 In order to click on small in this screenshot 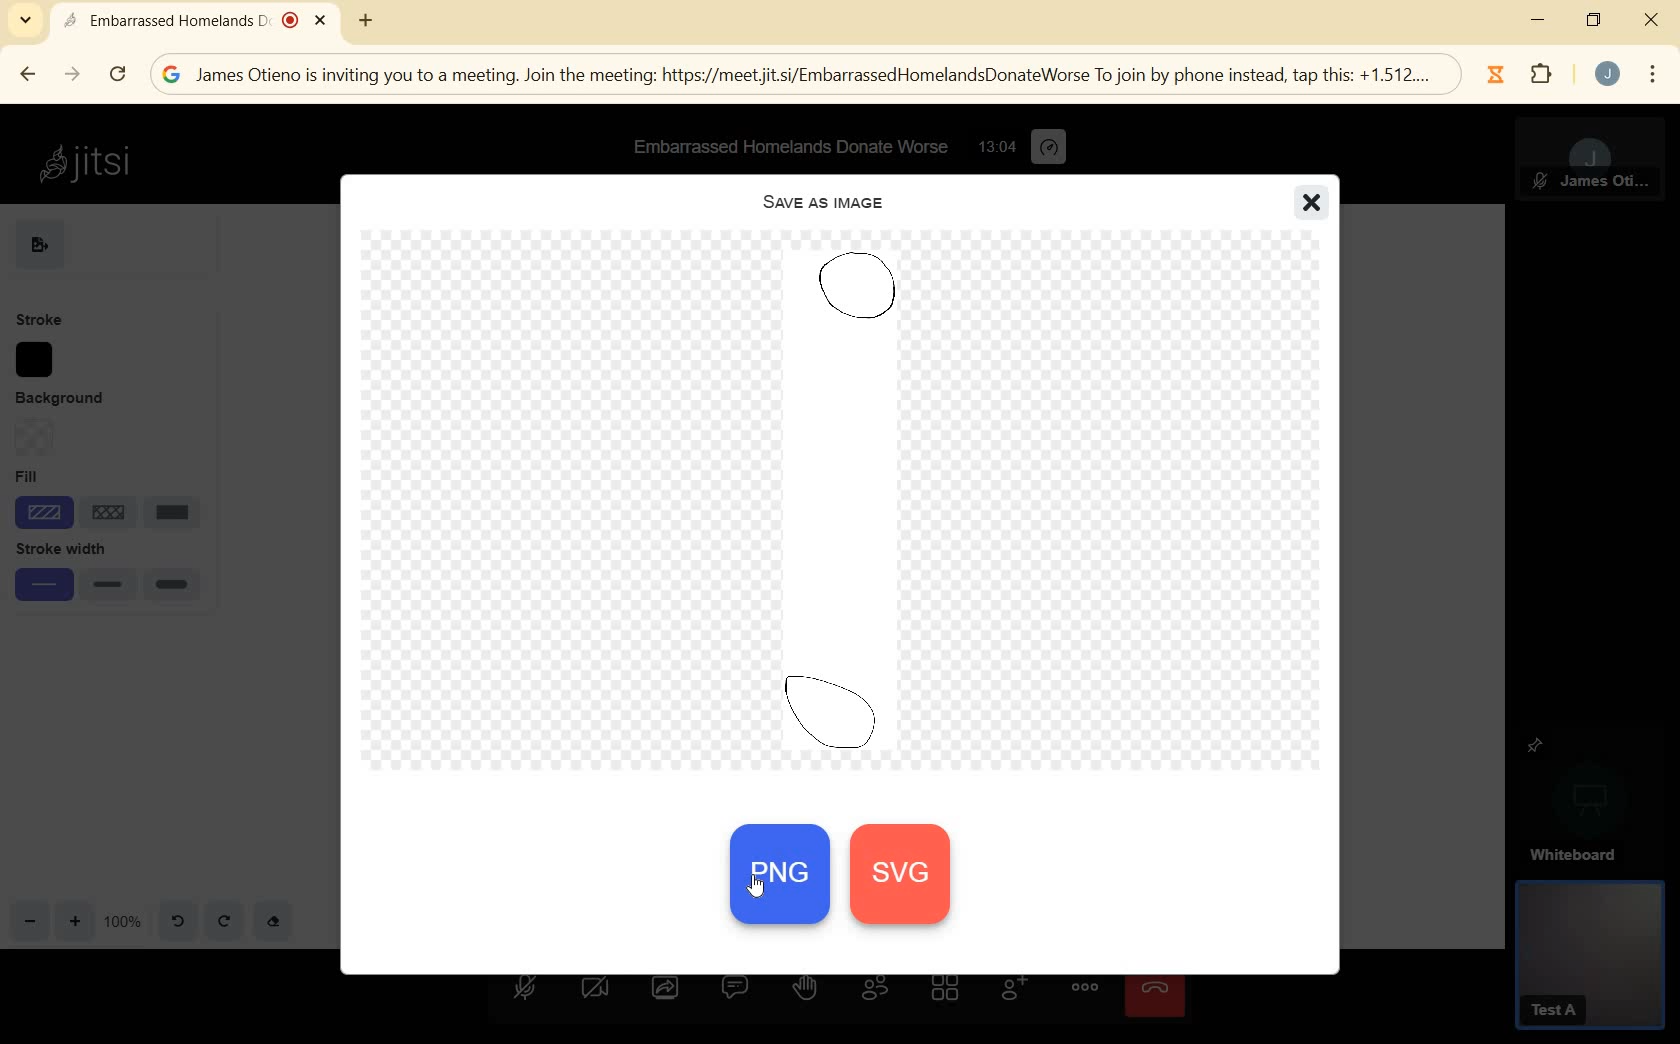, I will do `click(41, 588)`.